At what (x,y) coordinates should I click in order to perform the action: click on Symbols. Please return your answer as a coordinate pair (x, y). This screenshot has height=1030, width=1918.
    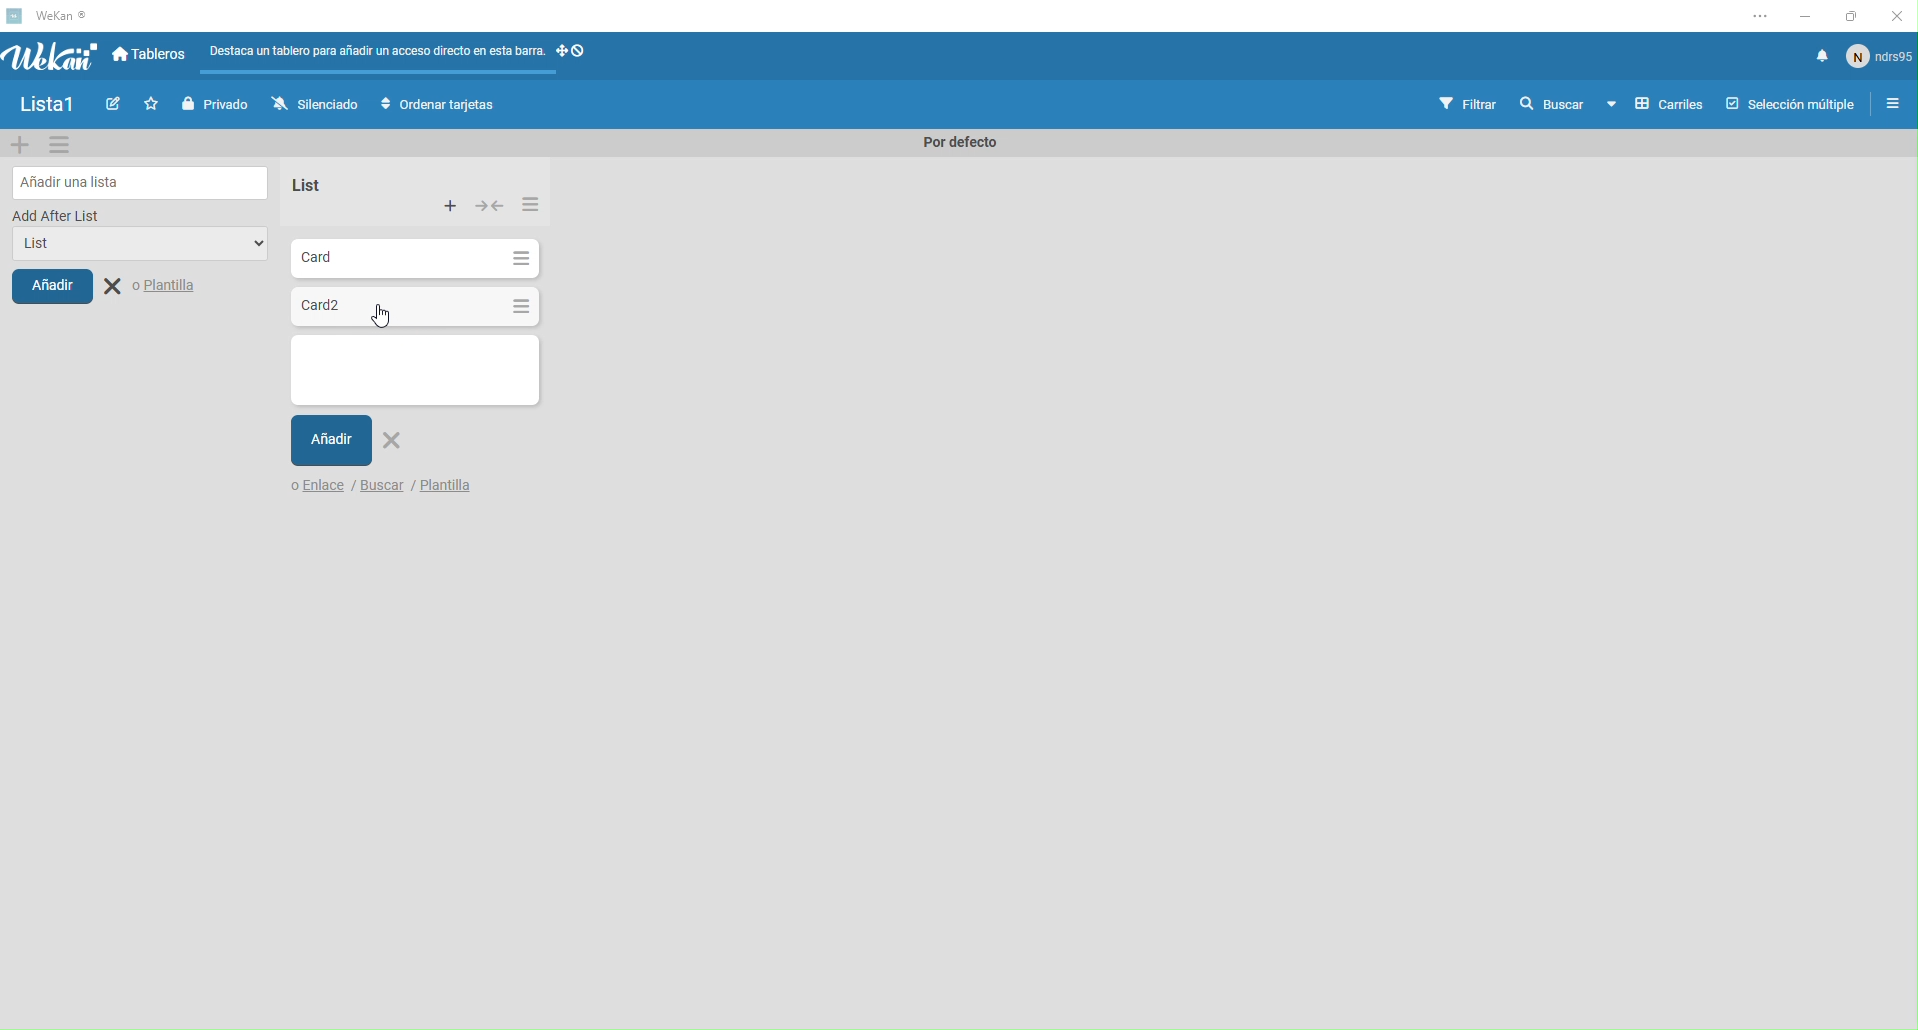
    Looking at the image, I should click on (589, 51).